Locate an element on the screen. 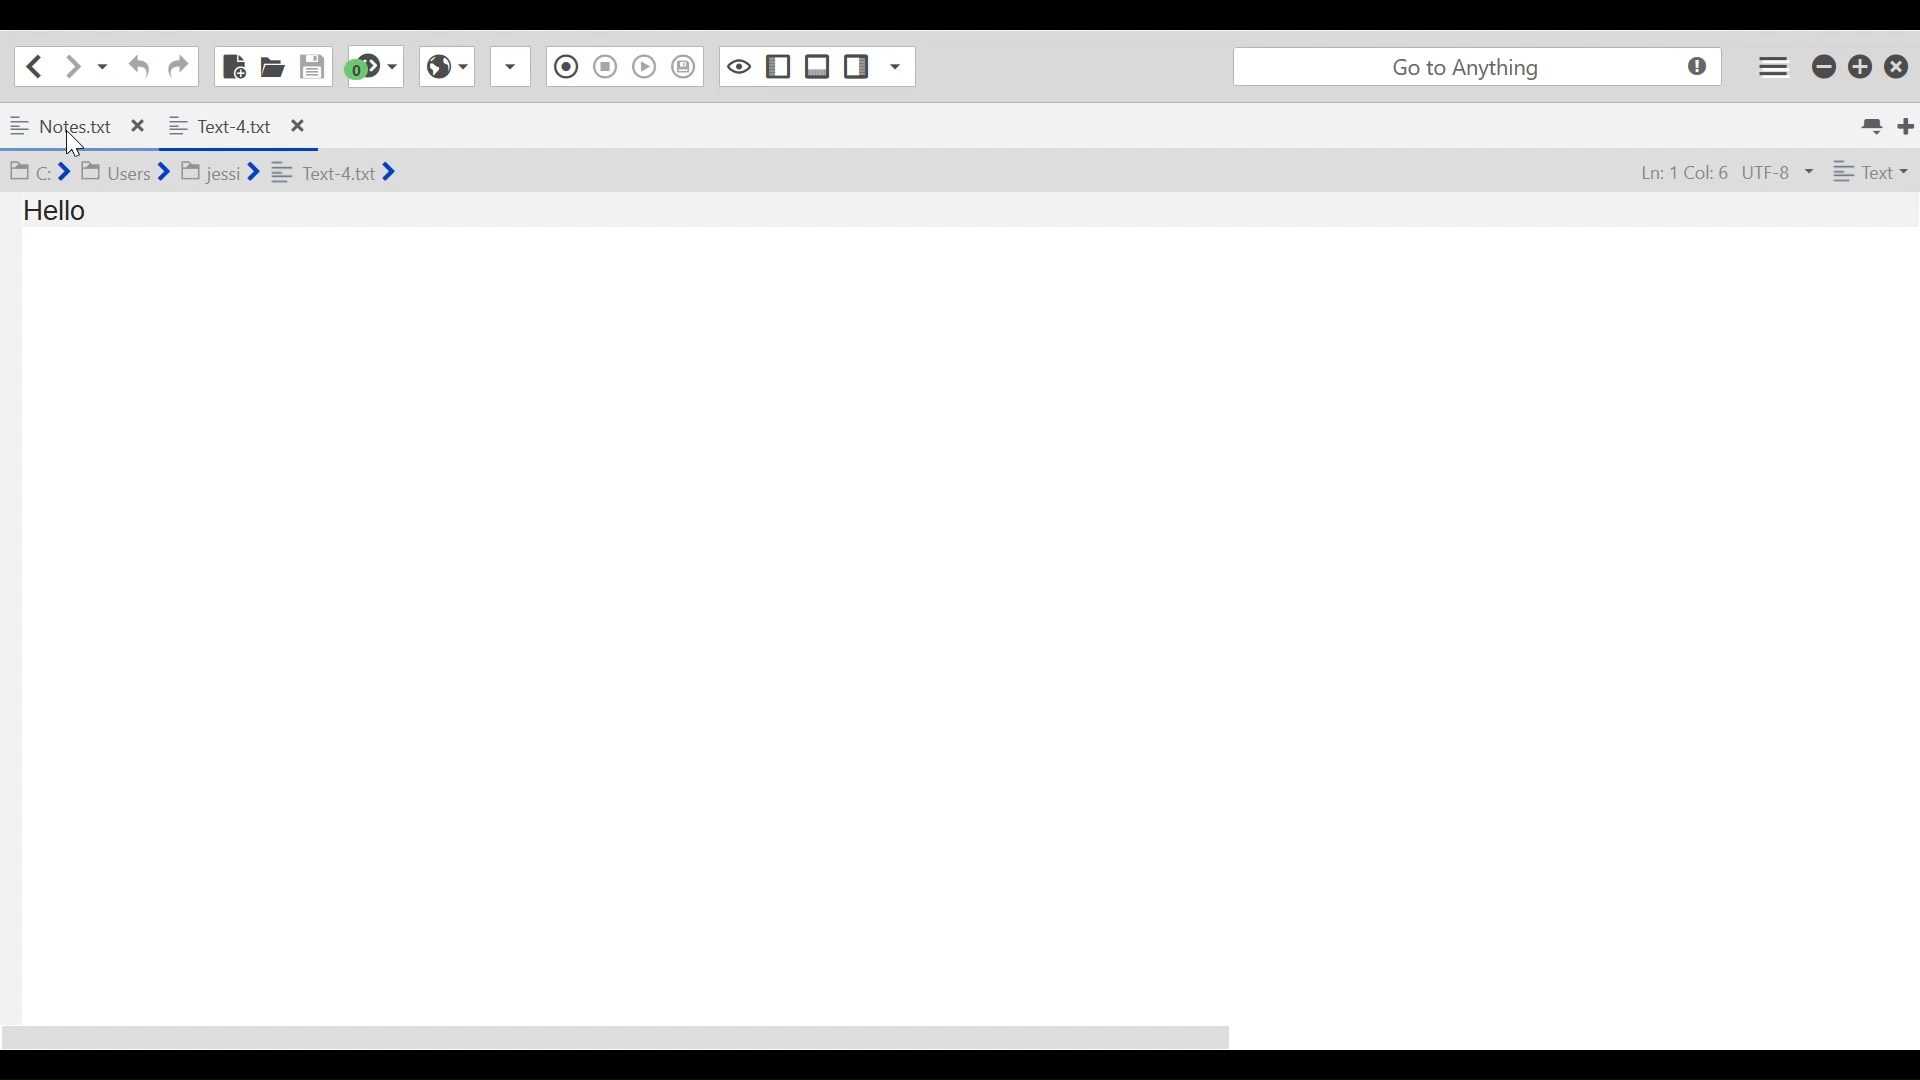  text is located at coordinates (1867, 172).